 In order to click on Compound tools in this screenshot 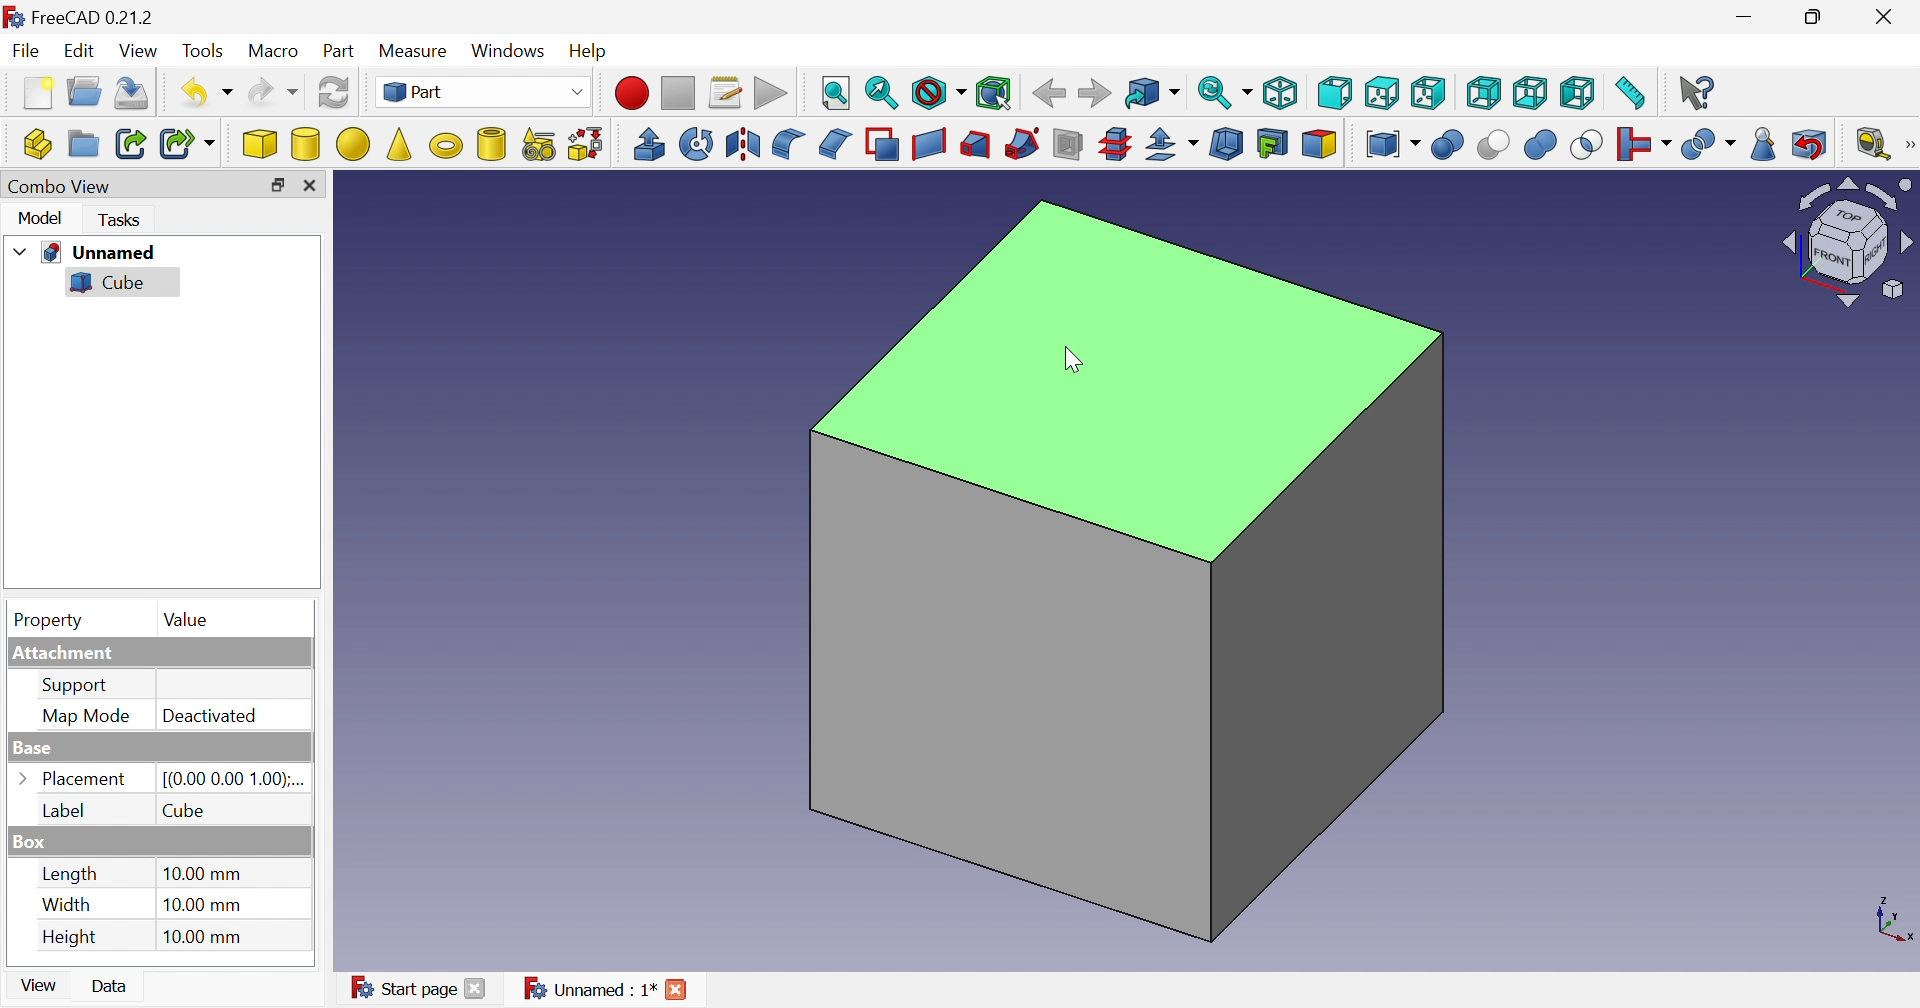, I will do `click(1395, 145)`.